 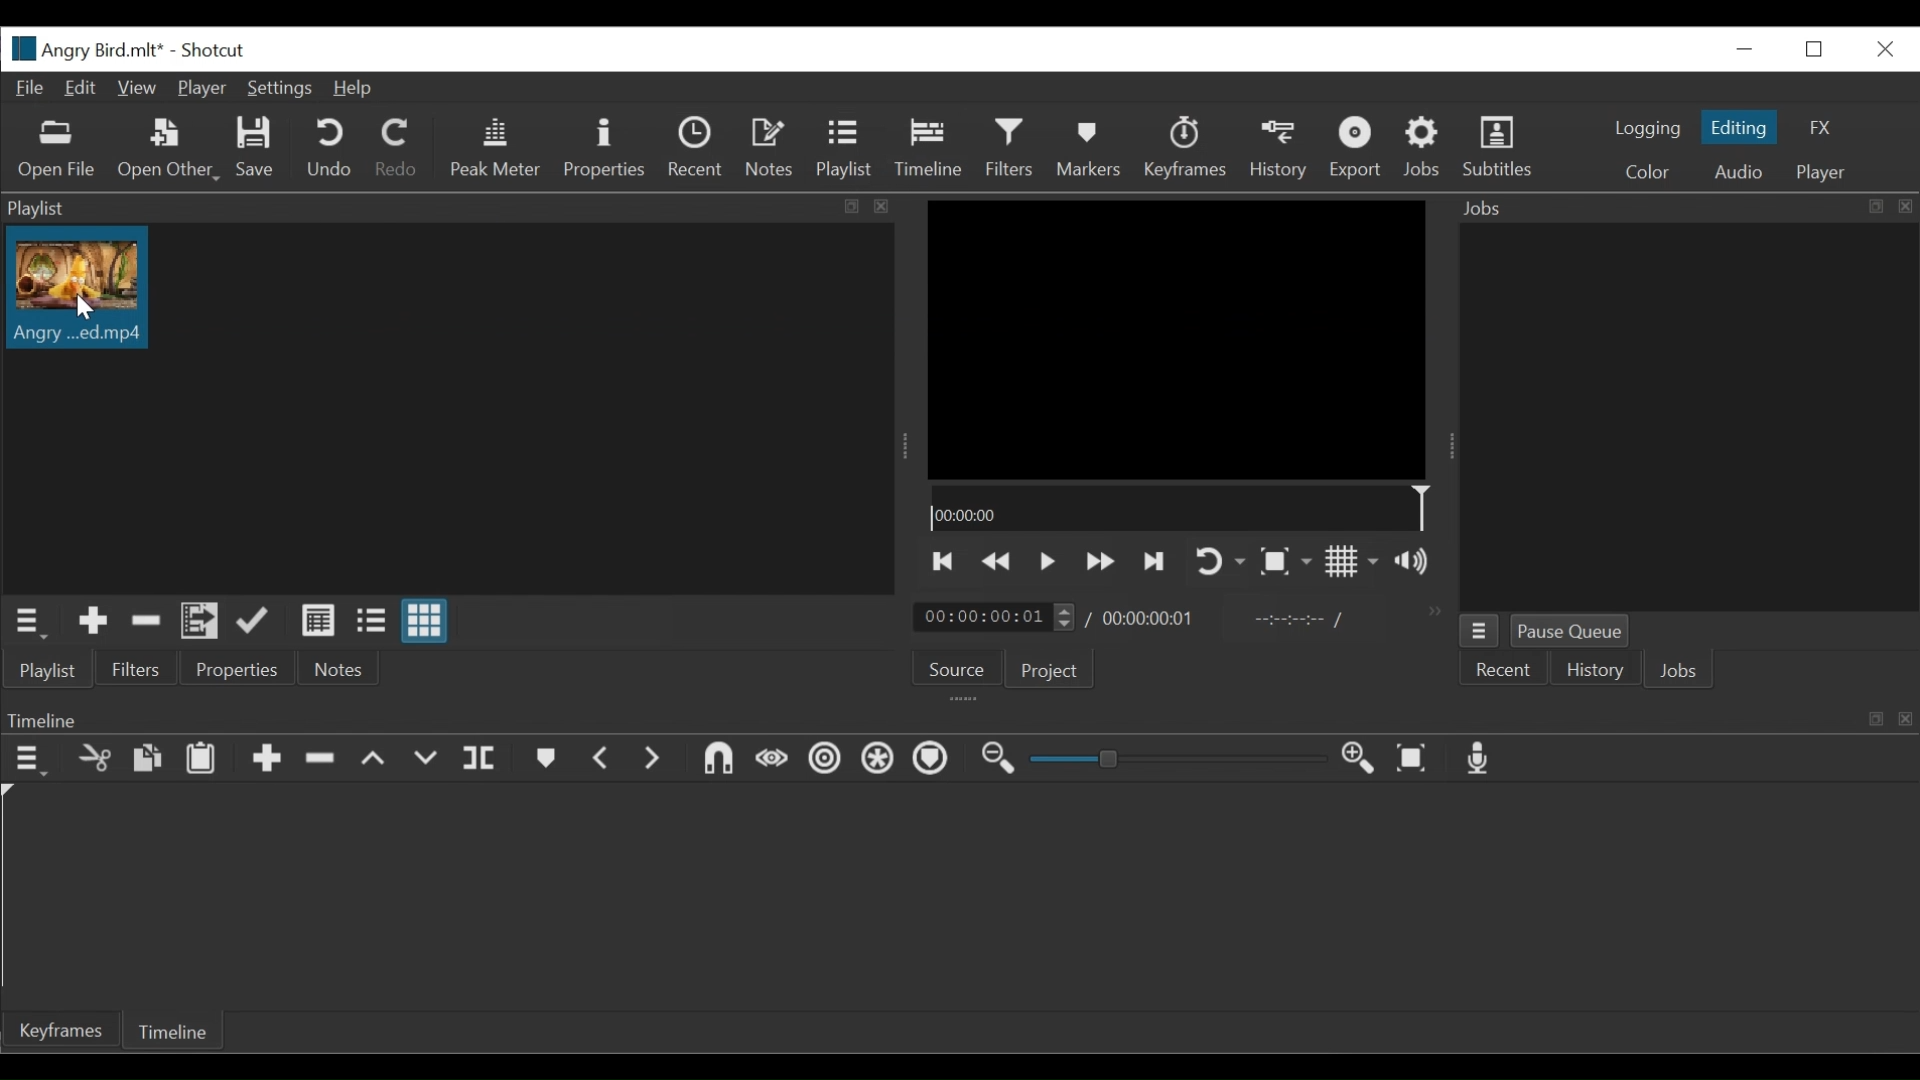 I want to click on cut, so click(x=94, y=759).